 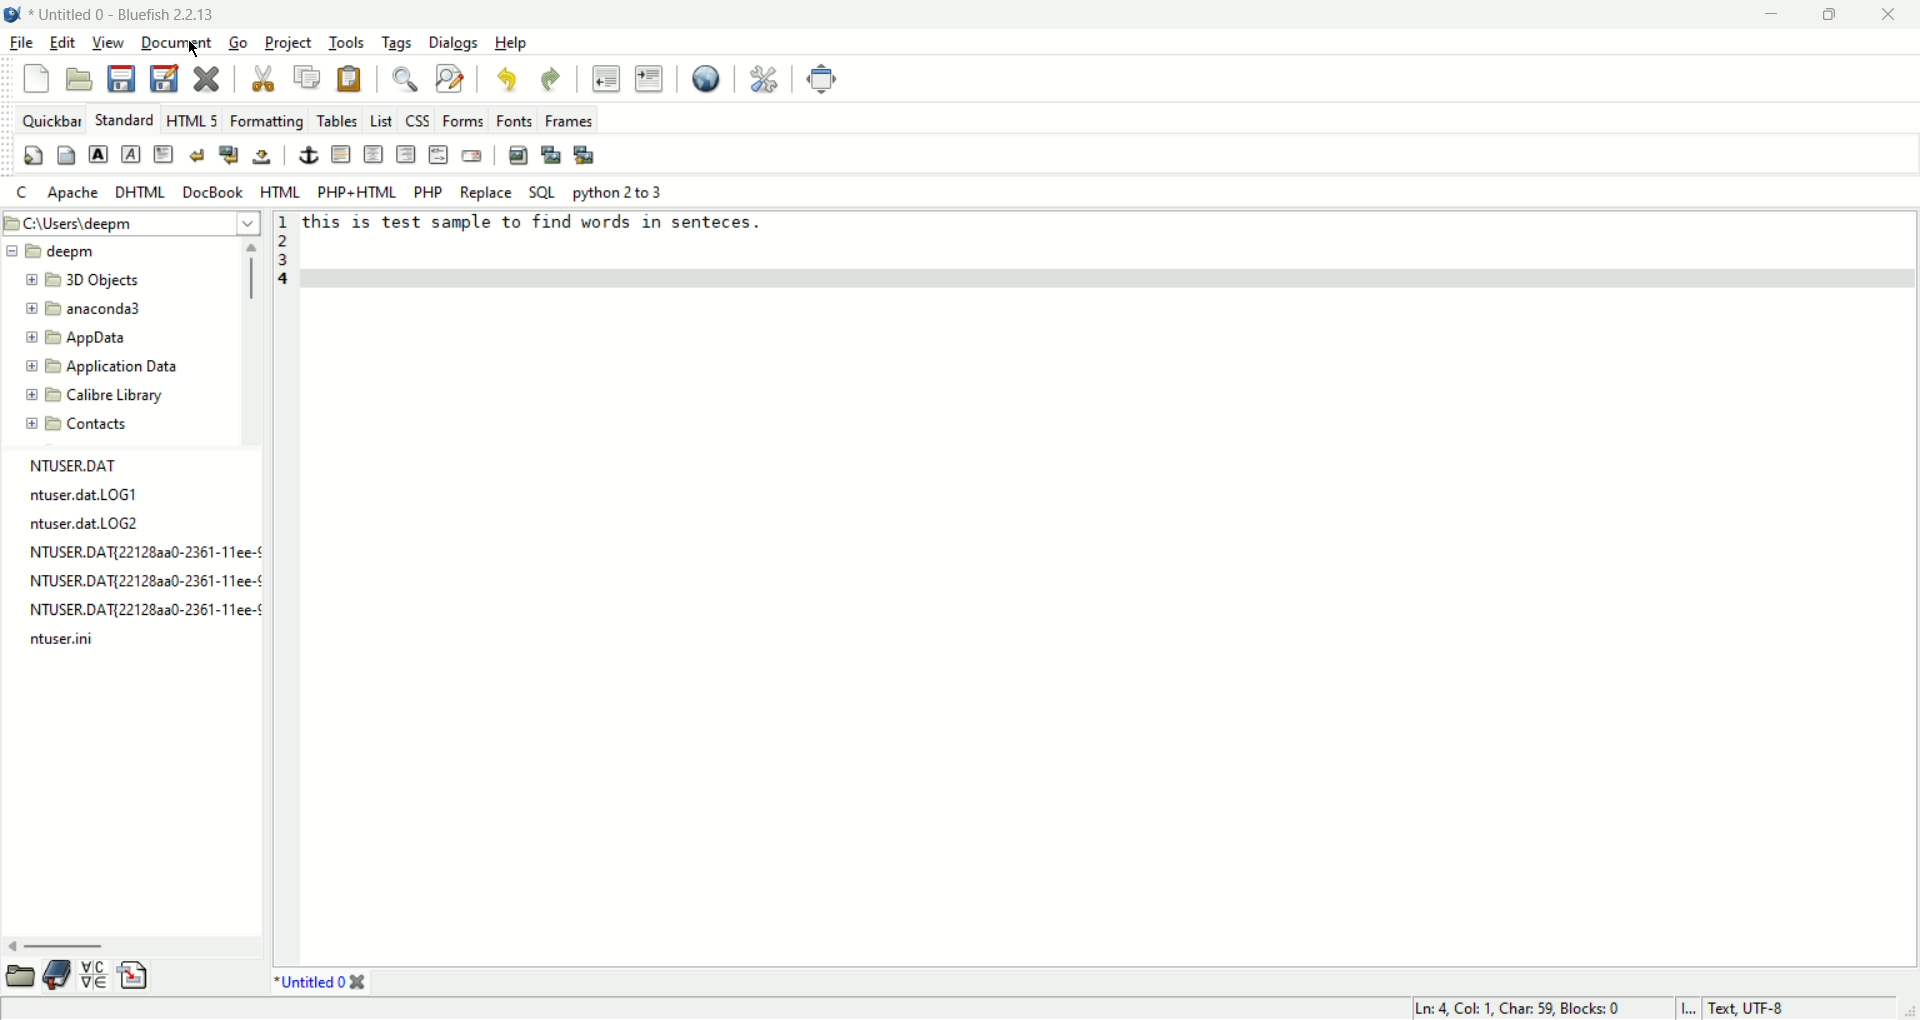 I want to click on close, so click(x=1889, y=15).